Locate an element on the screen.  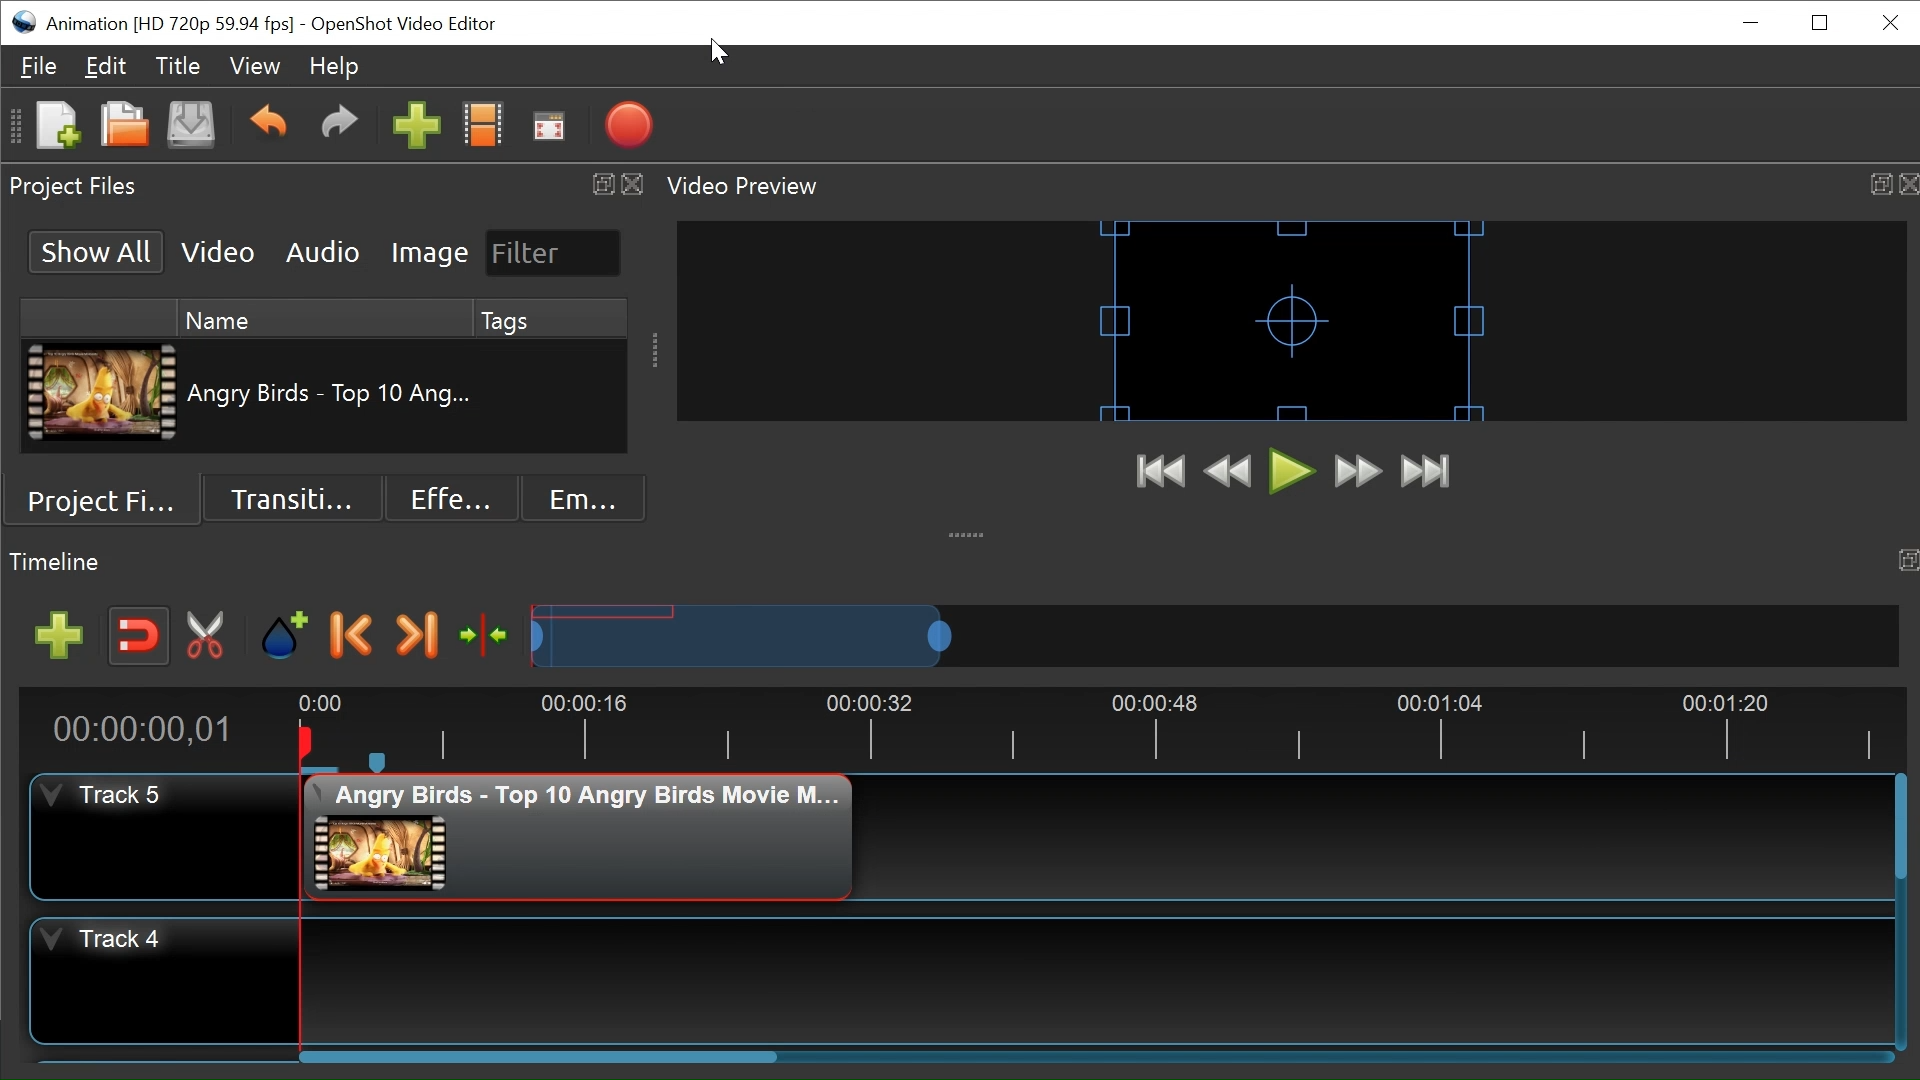
Video is located at coordinates (219, 253).